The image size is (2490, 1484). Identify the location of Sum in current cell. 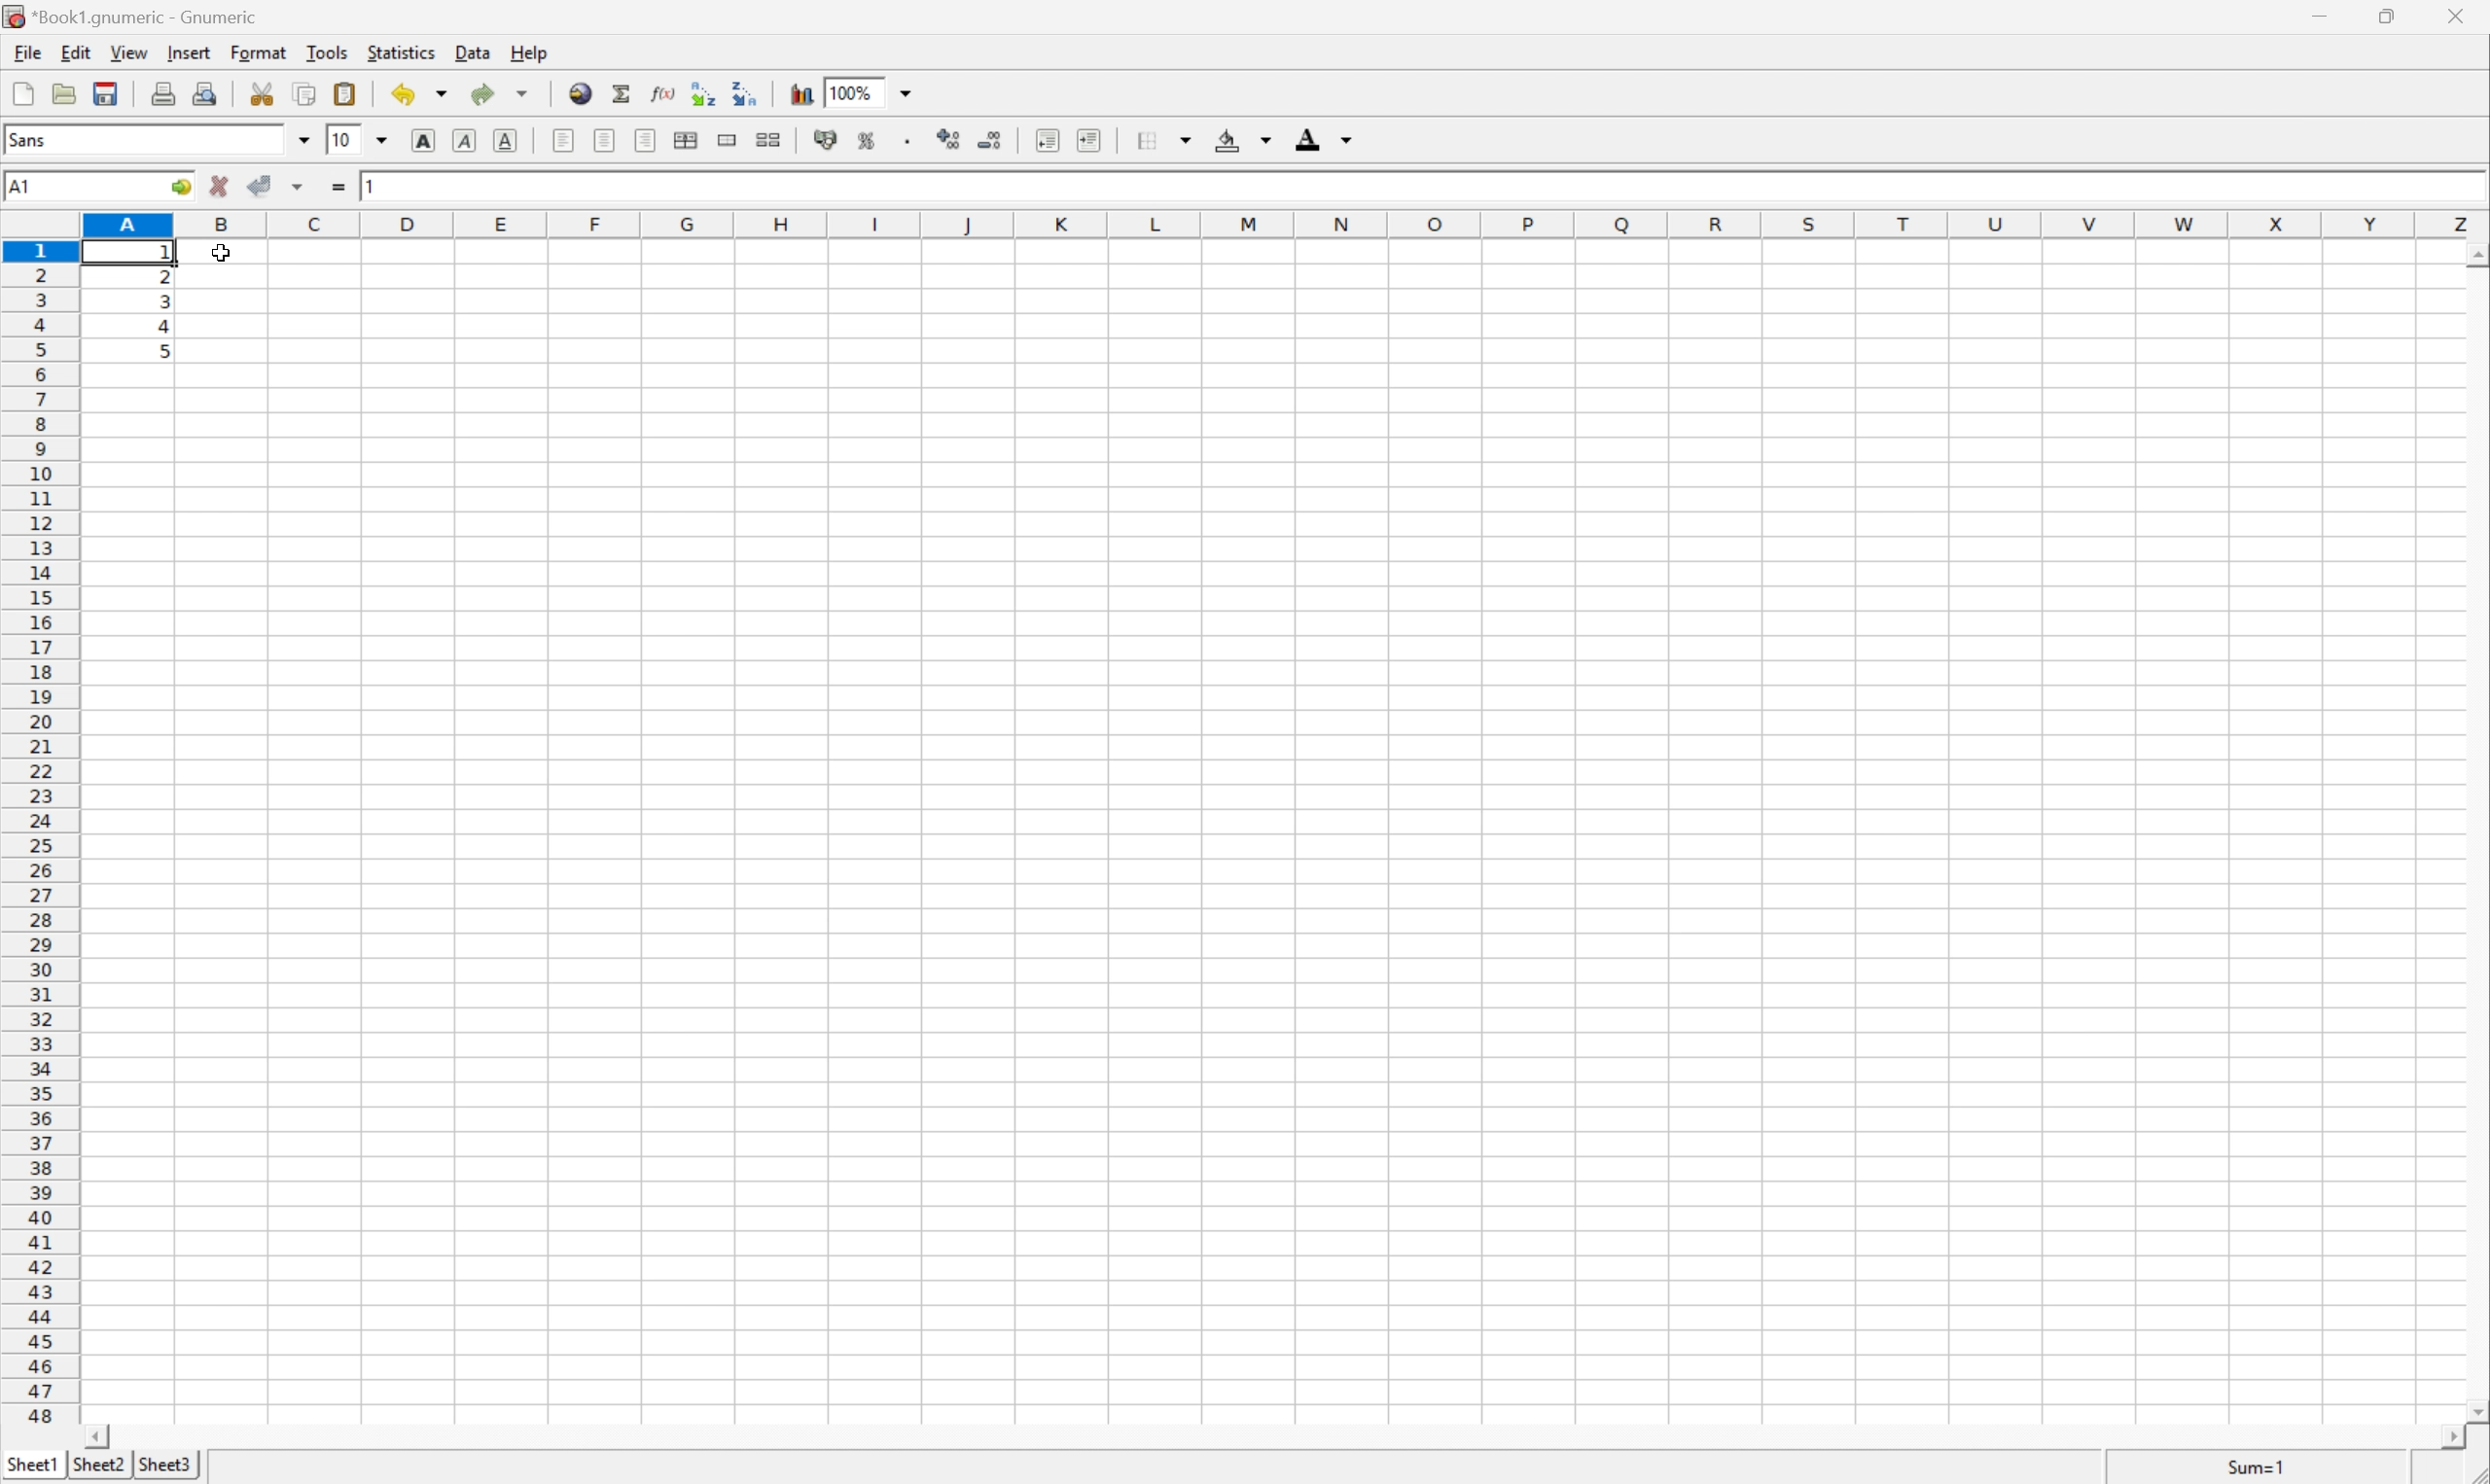
(624, 96).